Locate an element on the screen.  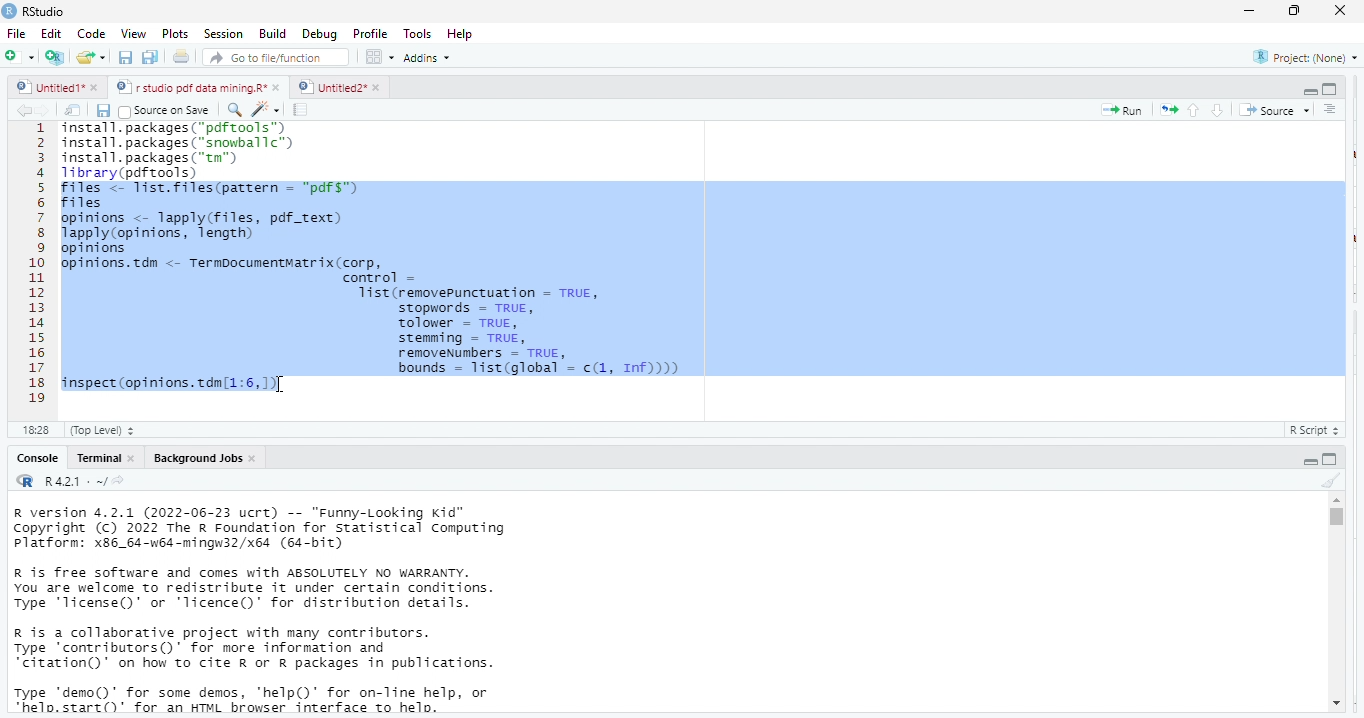
save all open documents is located at coordinates (151, 58).